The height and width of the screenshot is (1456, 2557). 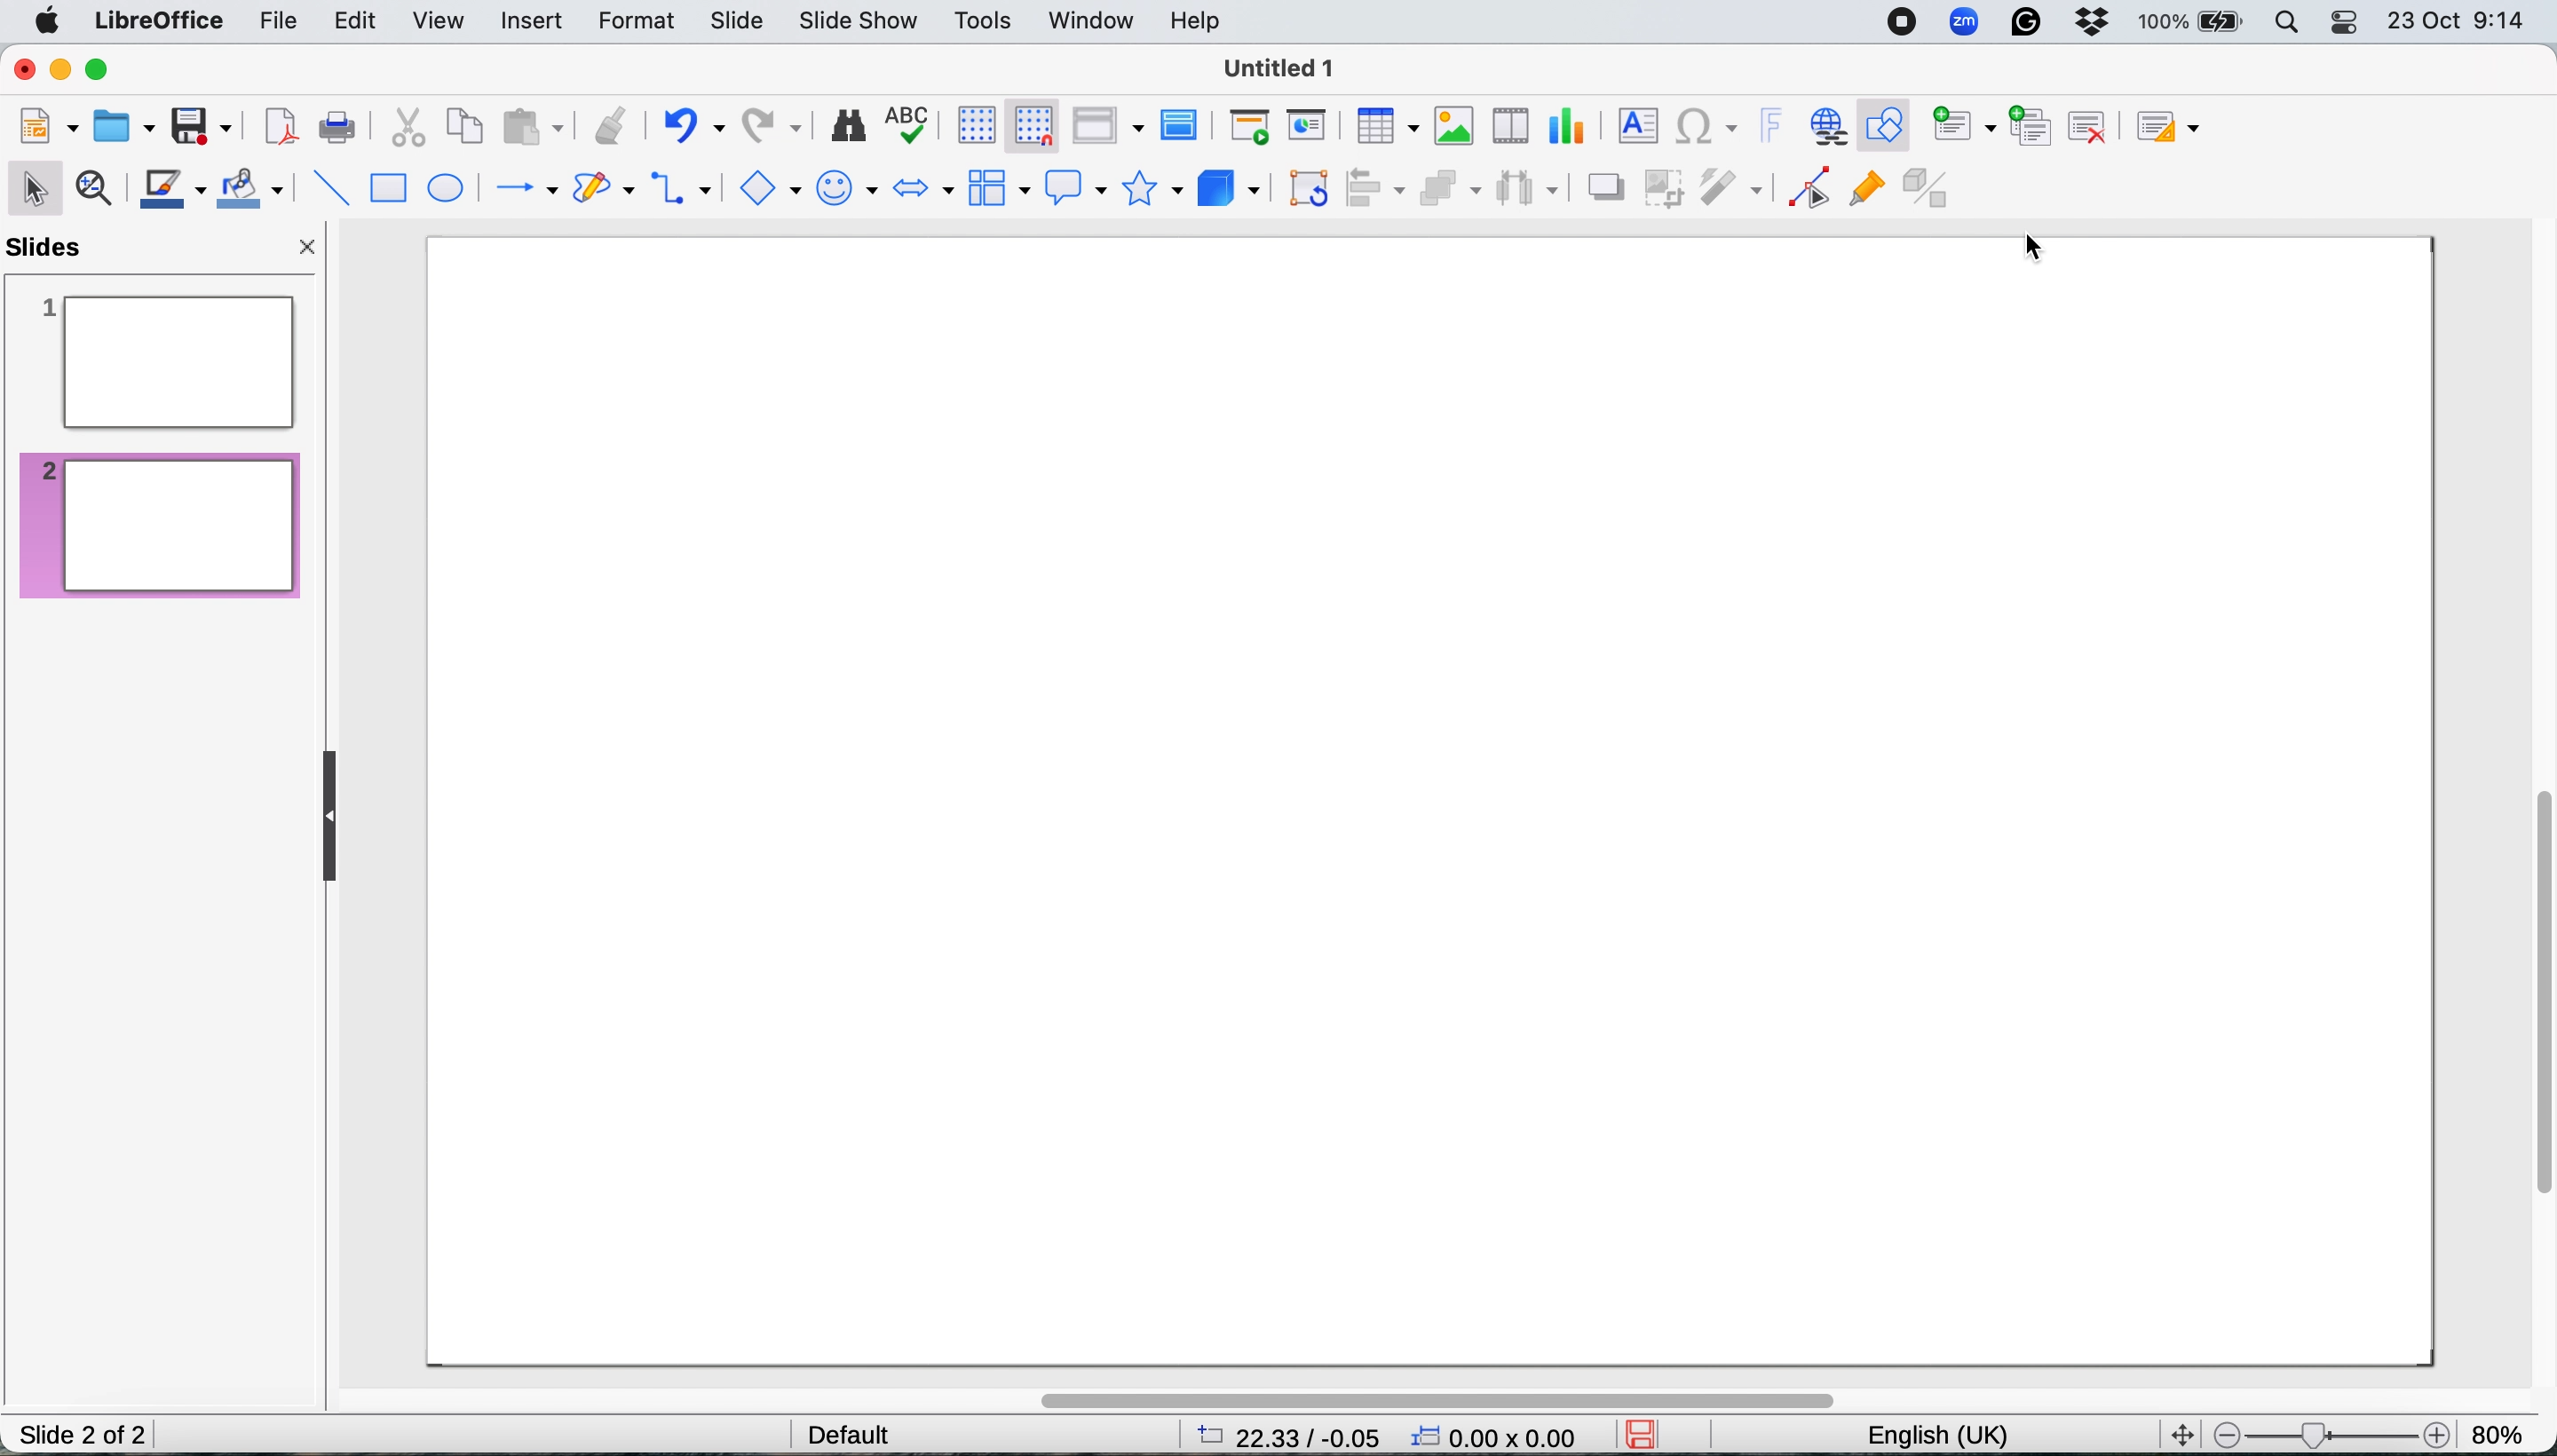 What do you see at coordinates (34, 185) in the screenshot?
I see `selection tool` at bounding box center [34, 185].